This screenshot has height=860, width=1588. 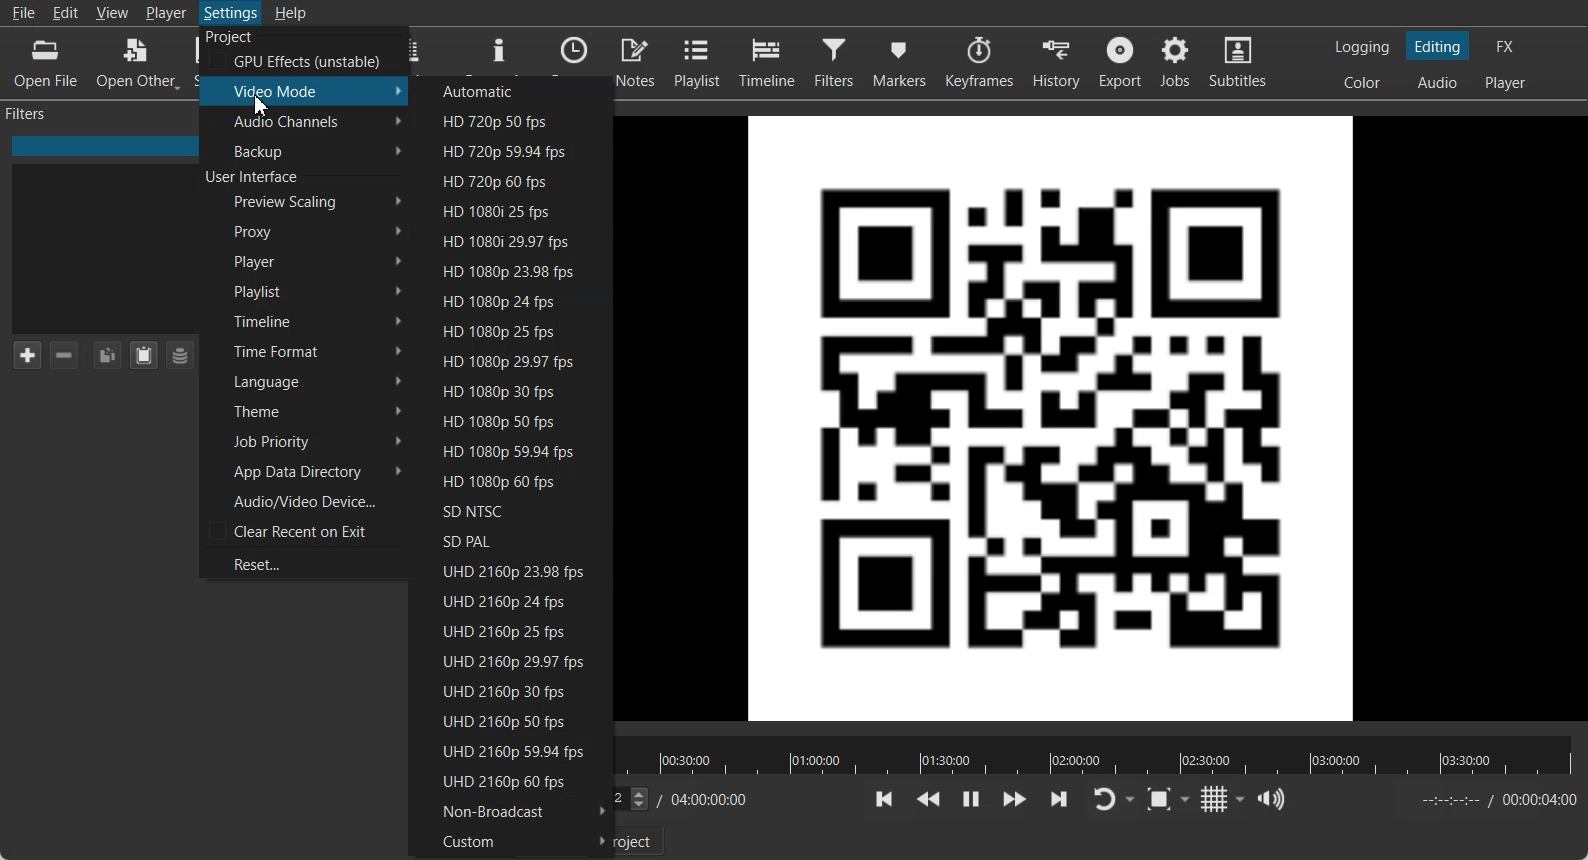 What do you see at coordinates (508, 241) in the screenshot?
I see `HD 1080i 29.98 fps` at bounding box center [508, 241].